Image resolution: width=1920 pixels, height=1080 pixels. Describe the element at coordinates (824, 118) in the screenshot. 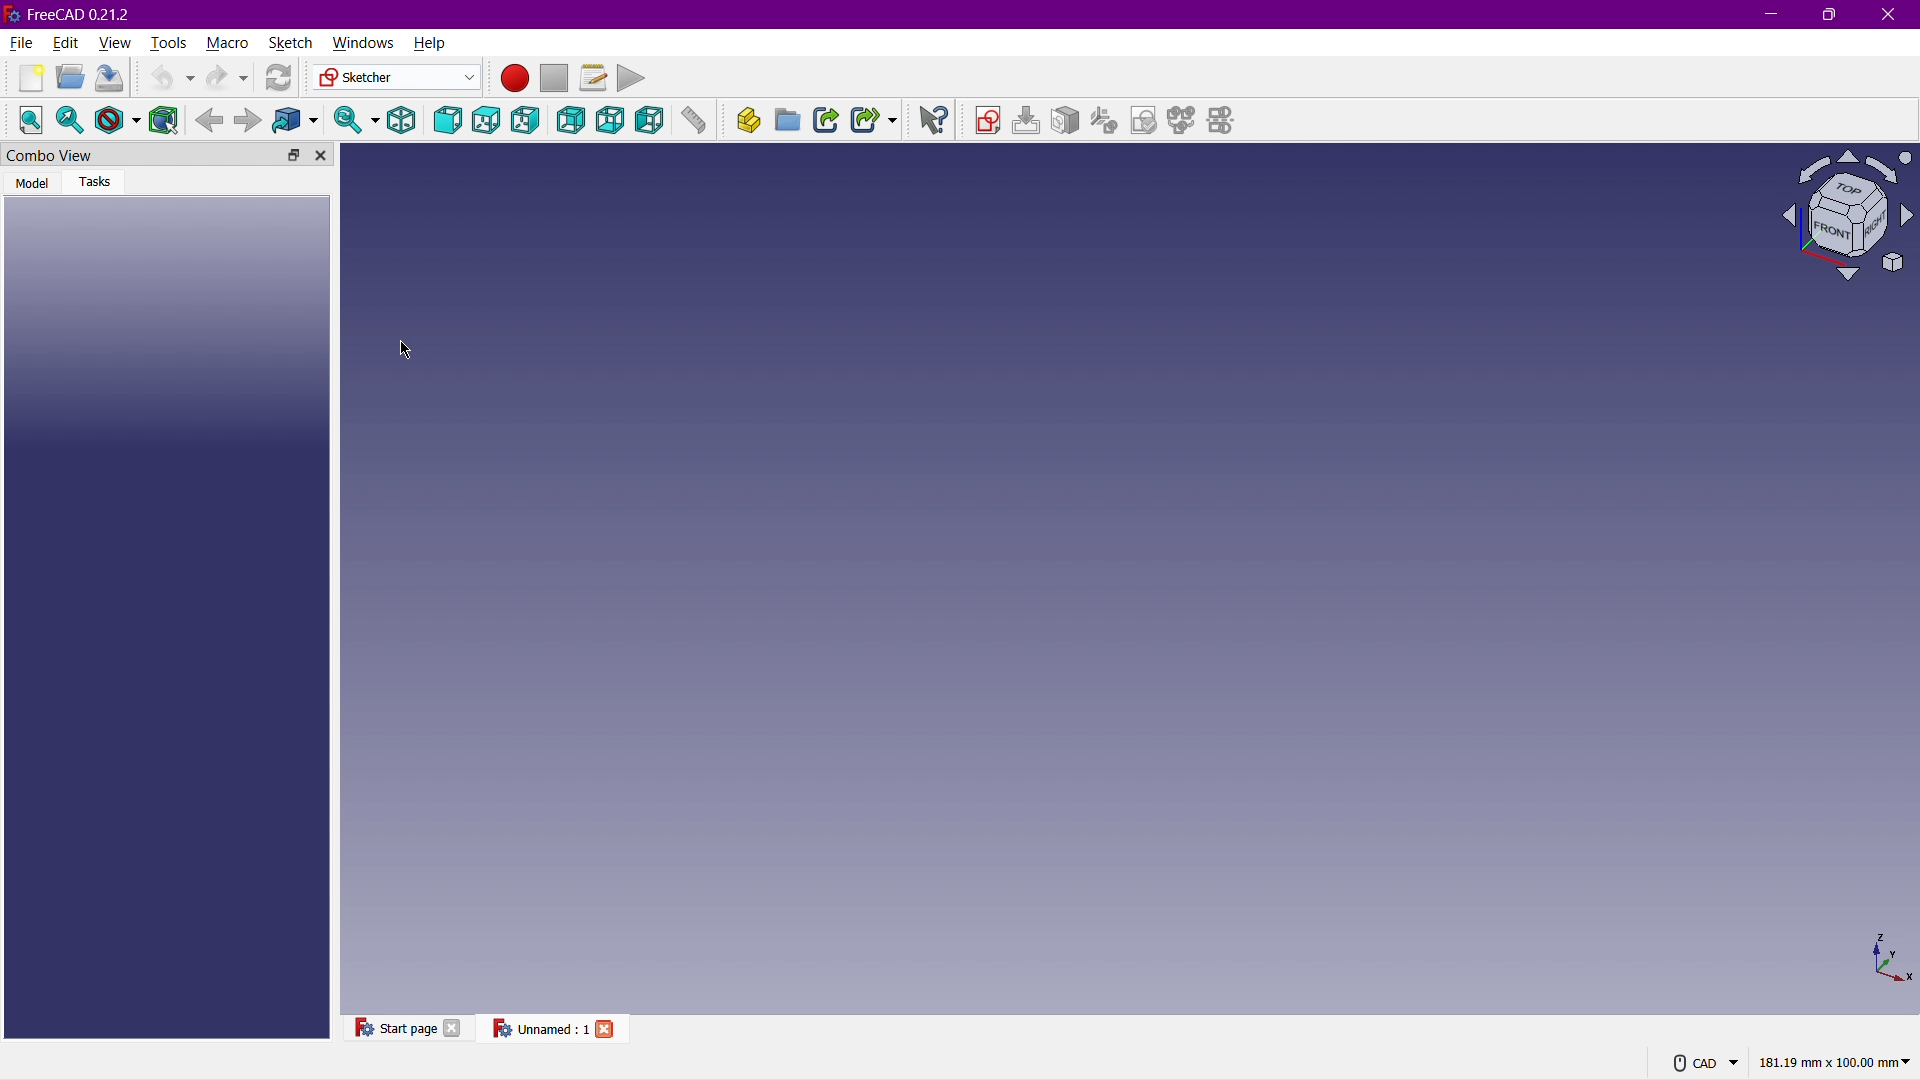

I see `Make a link` at that location.